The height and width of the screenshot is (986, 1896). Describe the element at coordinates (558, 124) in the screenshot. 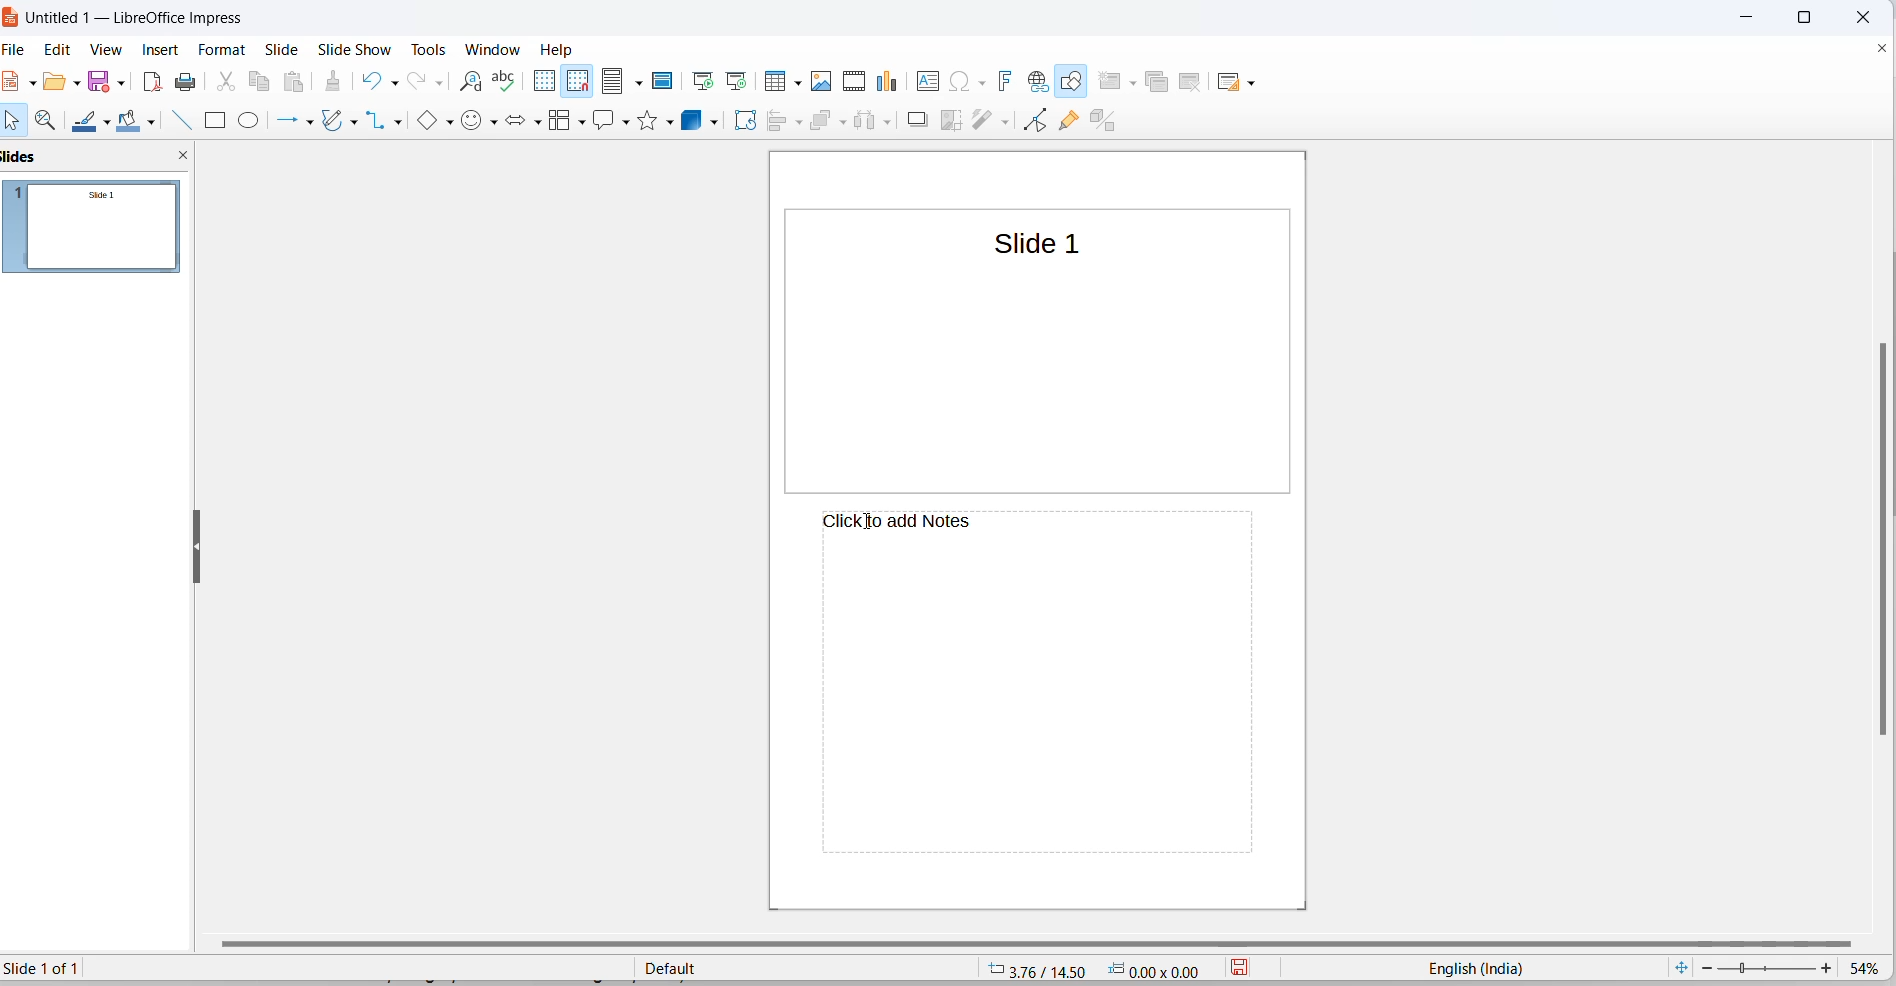

I see `flowcharts` at that location.